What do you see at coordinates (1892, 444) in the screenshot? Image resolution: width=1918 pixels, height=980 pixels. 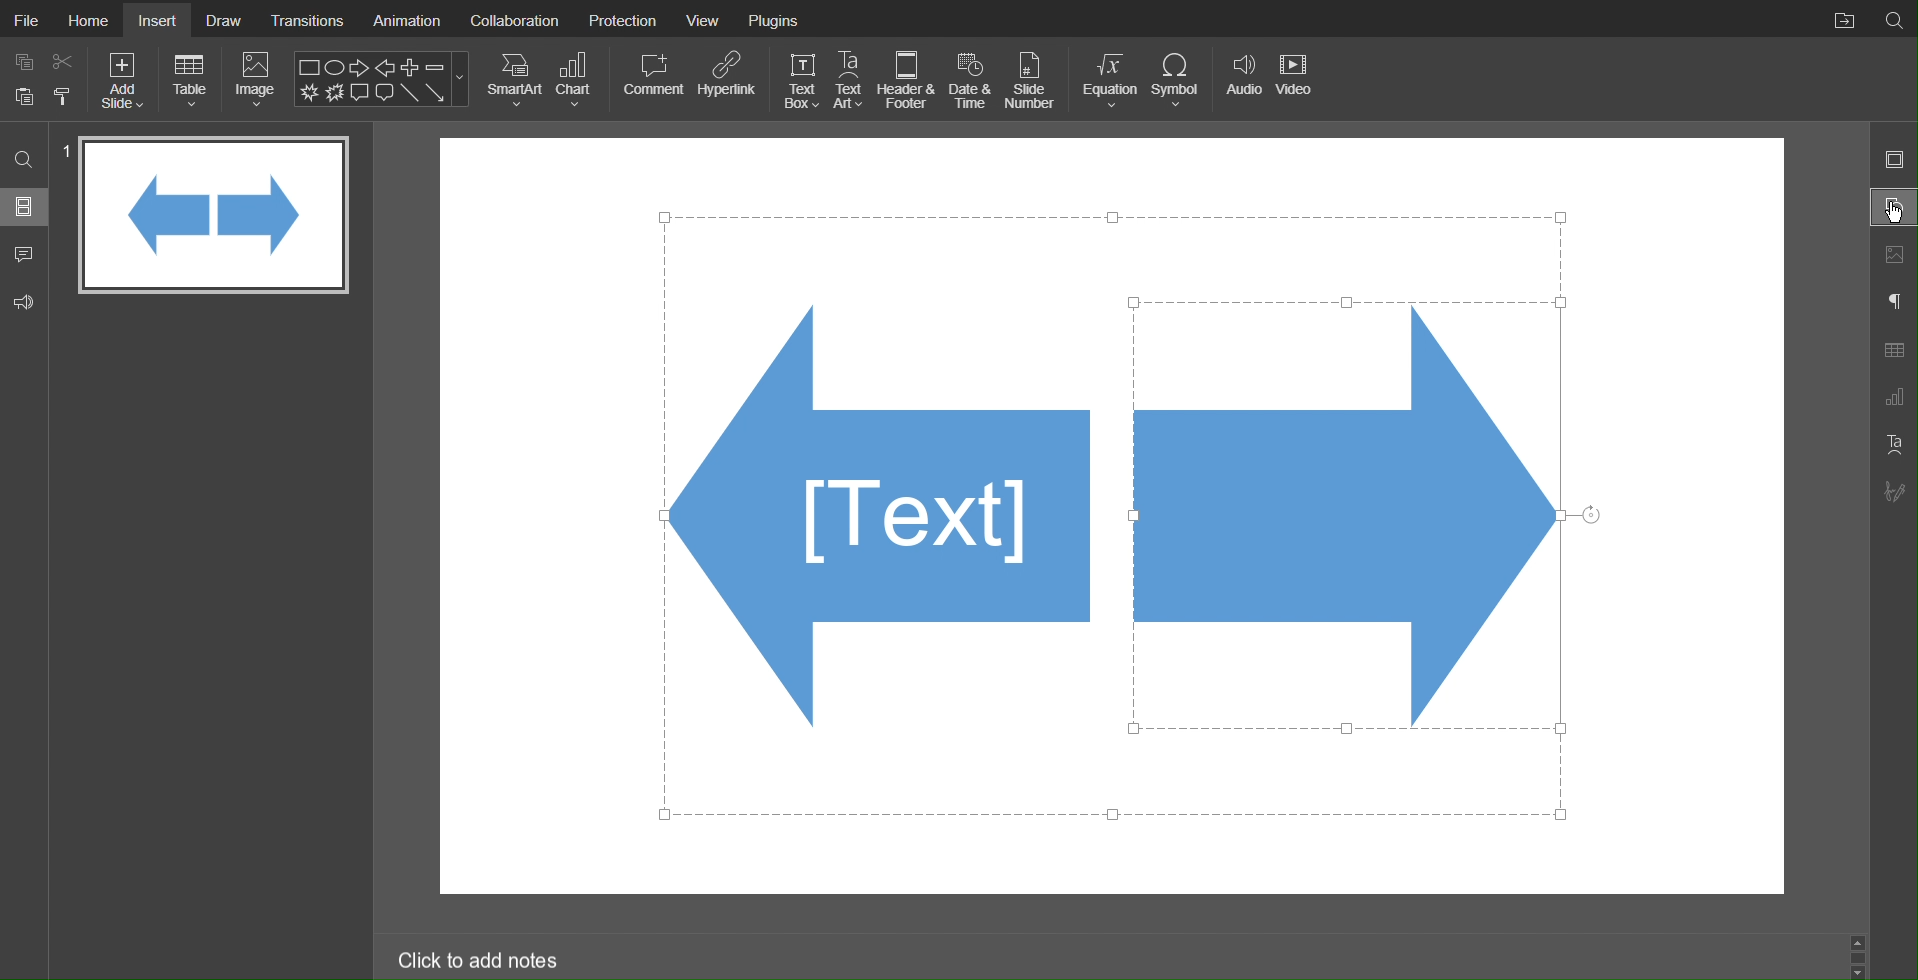 I see `Text Art` at bounding box center [1892, 444].